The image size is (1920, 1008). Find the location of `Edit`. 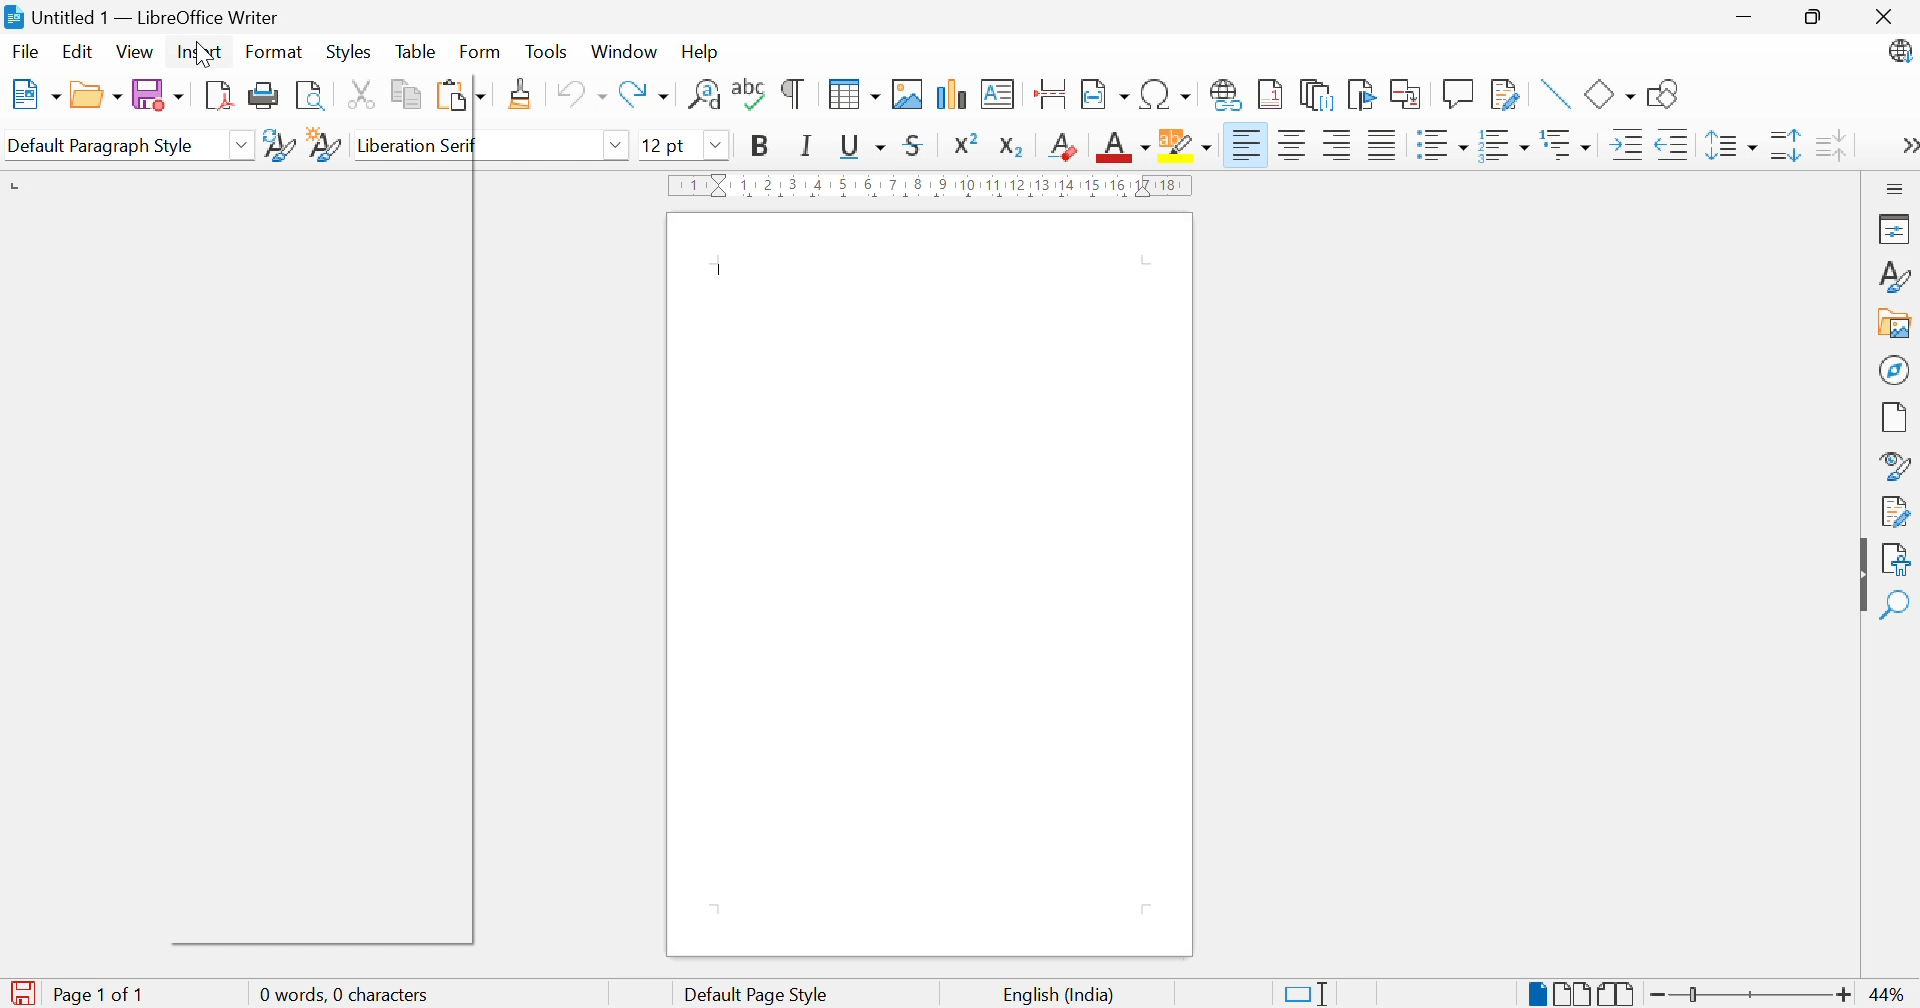

Edit is located at coordinates (78, 54).